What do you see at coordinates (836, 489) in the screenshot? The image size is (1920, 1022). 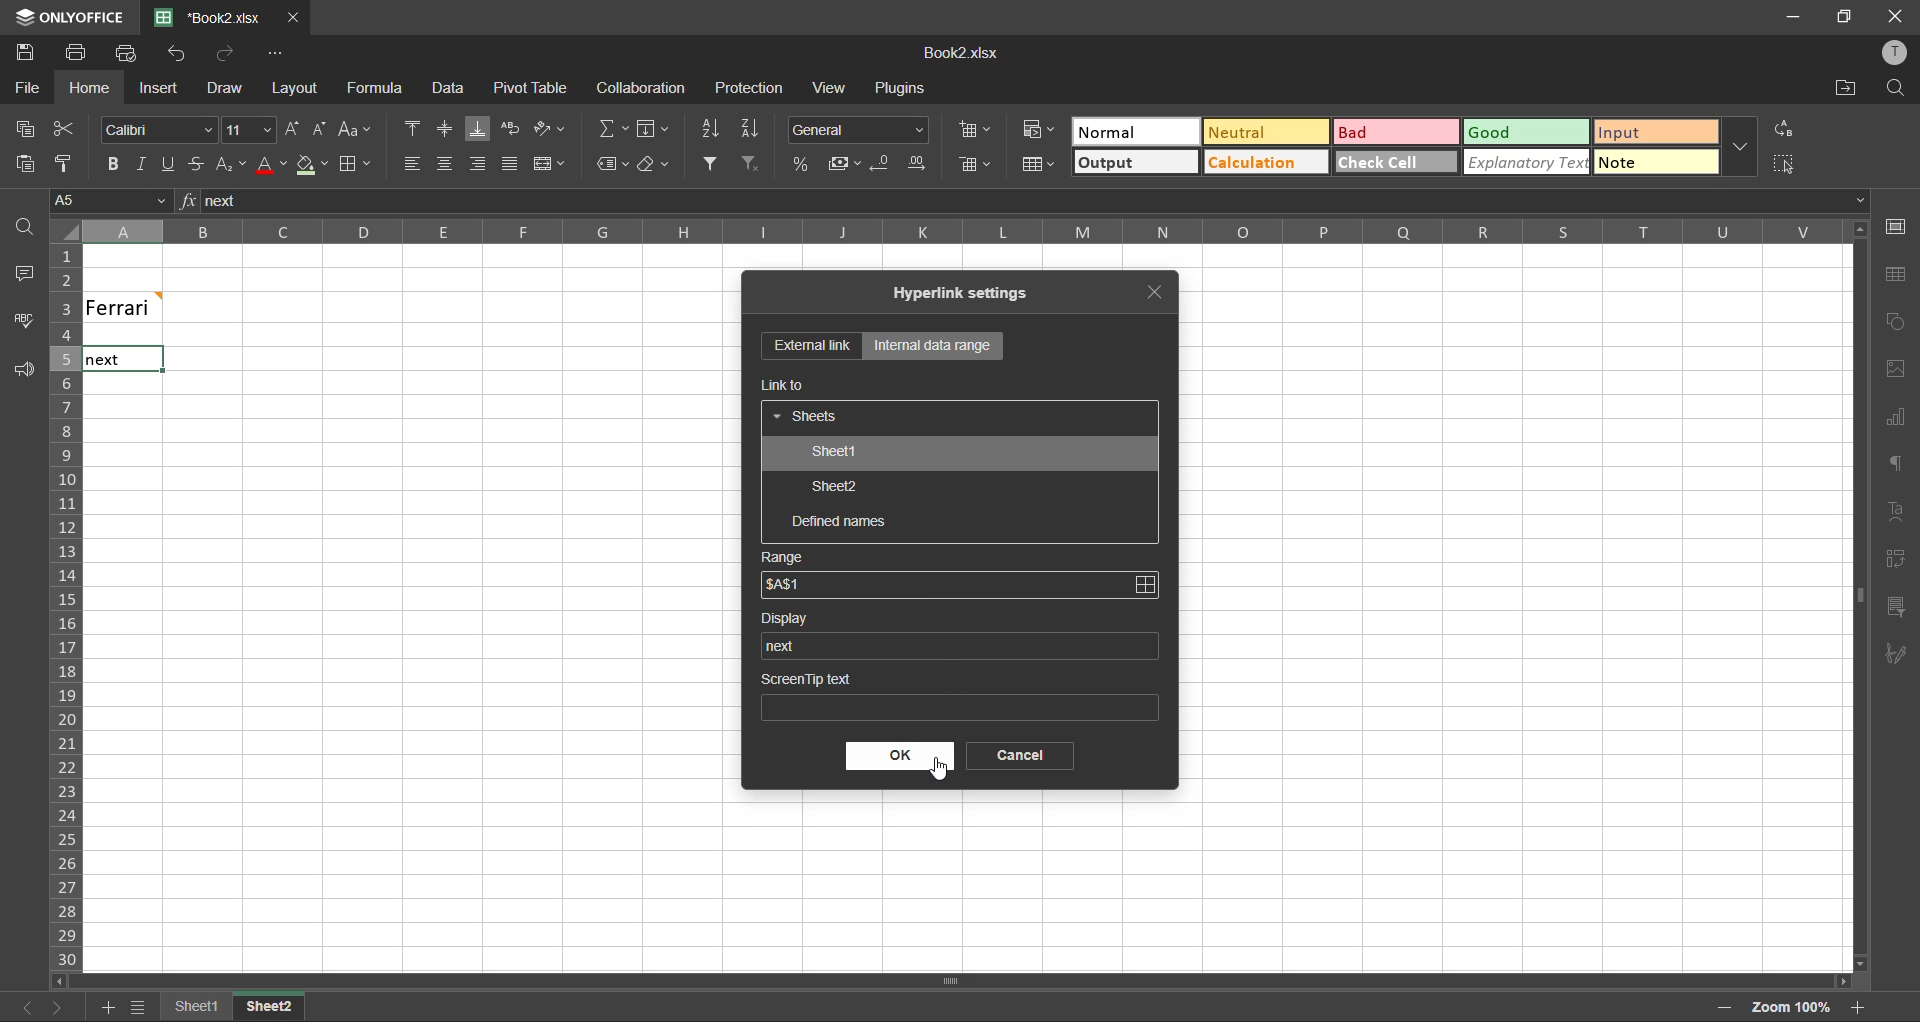 I see `sheet2` at bounding box center [836, 489].